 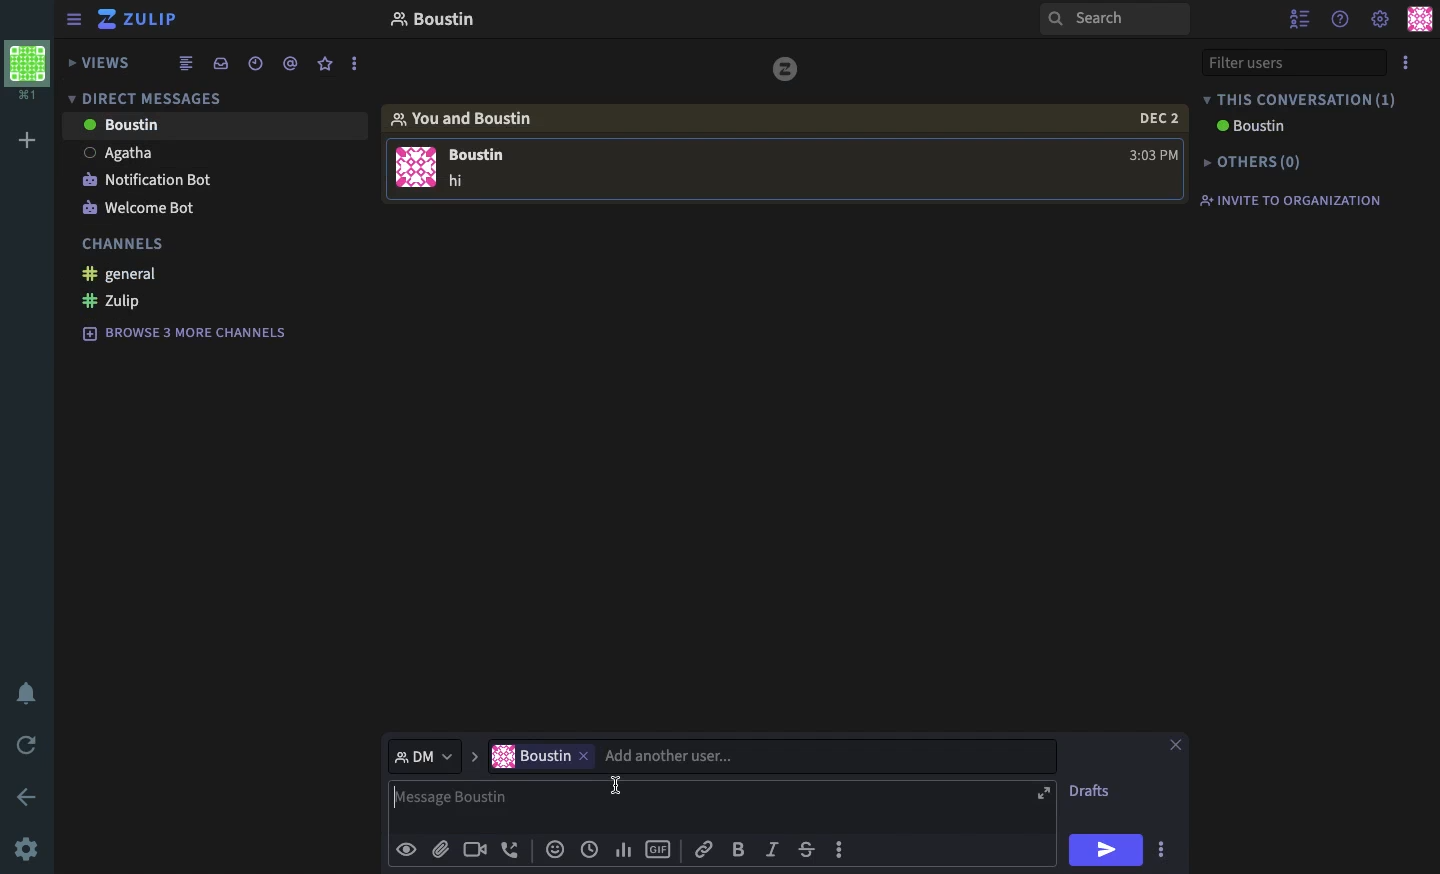 I want to click on back, so click(x=30, y=797).